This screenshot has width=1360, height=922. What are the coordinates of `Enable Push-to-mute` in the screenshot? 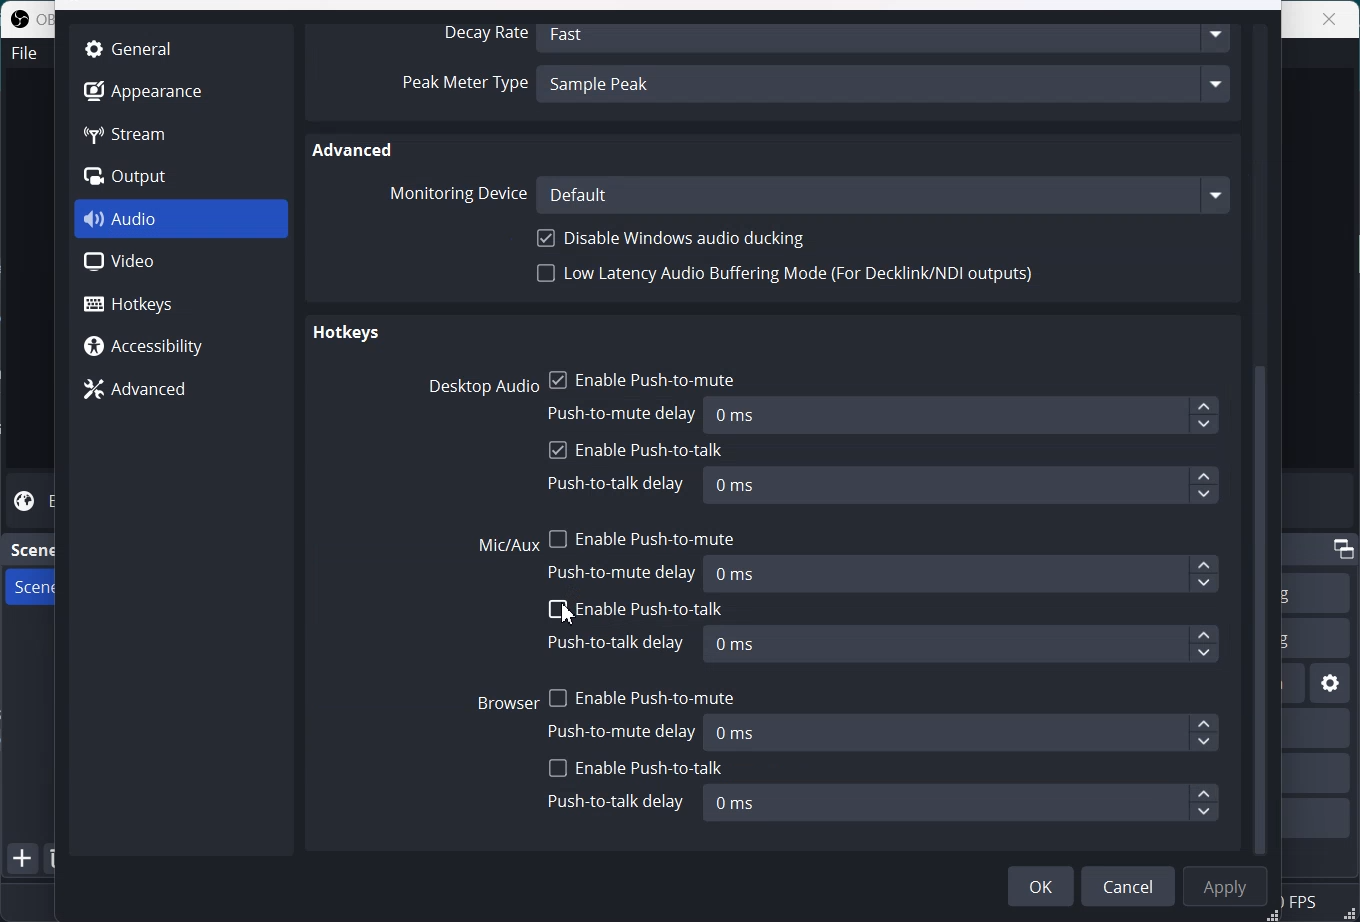 It's located at (643, 377).